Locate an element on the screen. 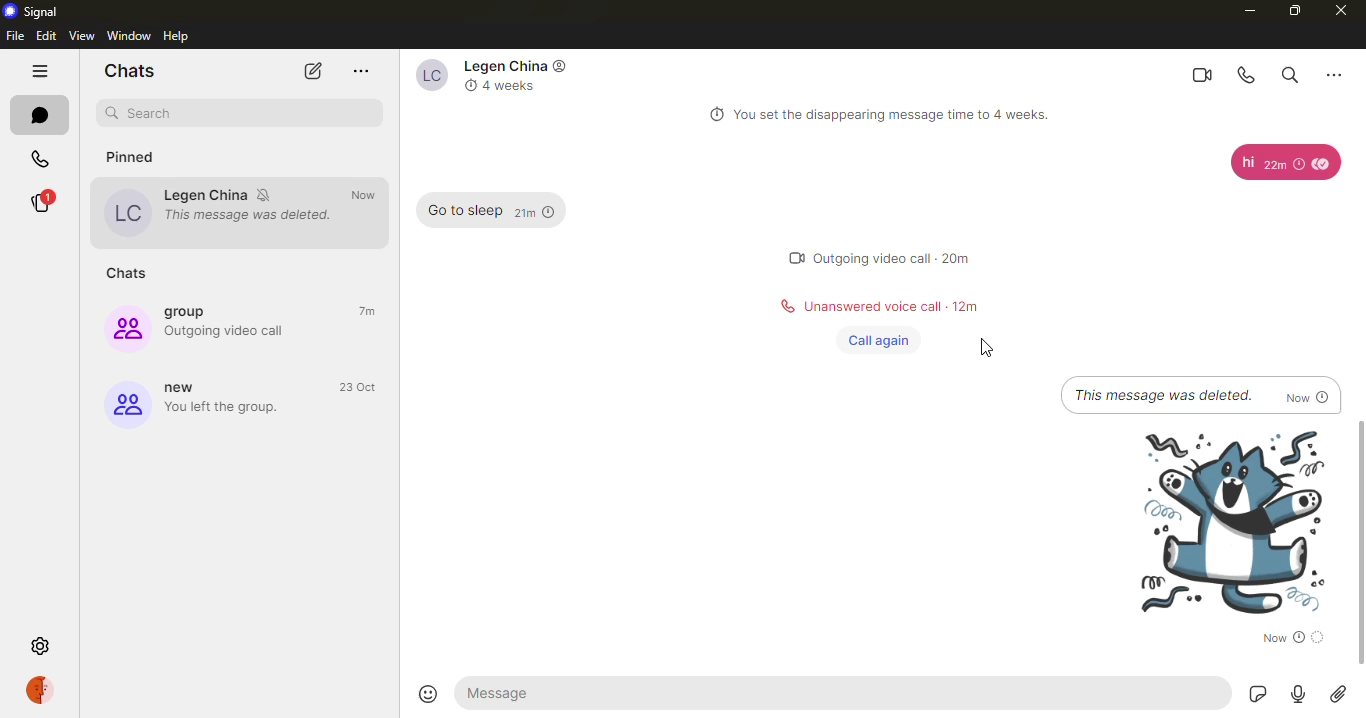  record is located at coordinates (1296, 695).